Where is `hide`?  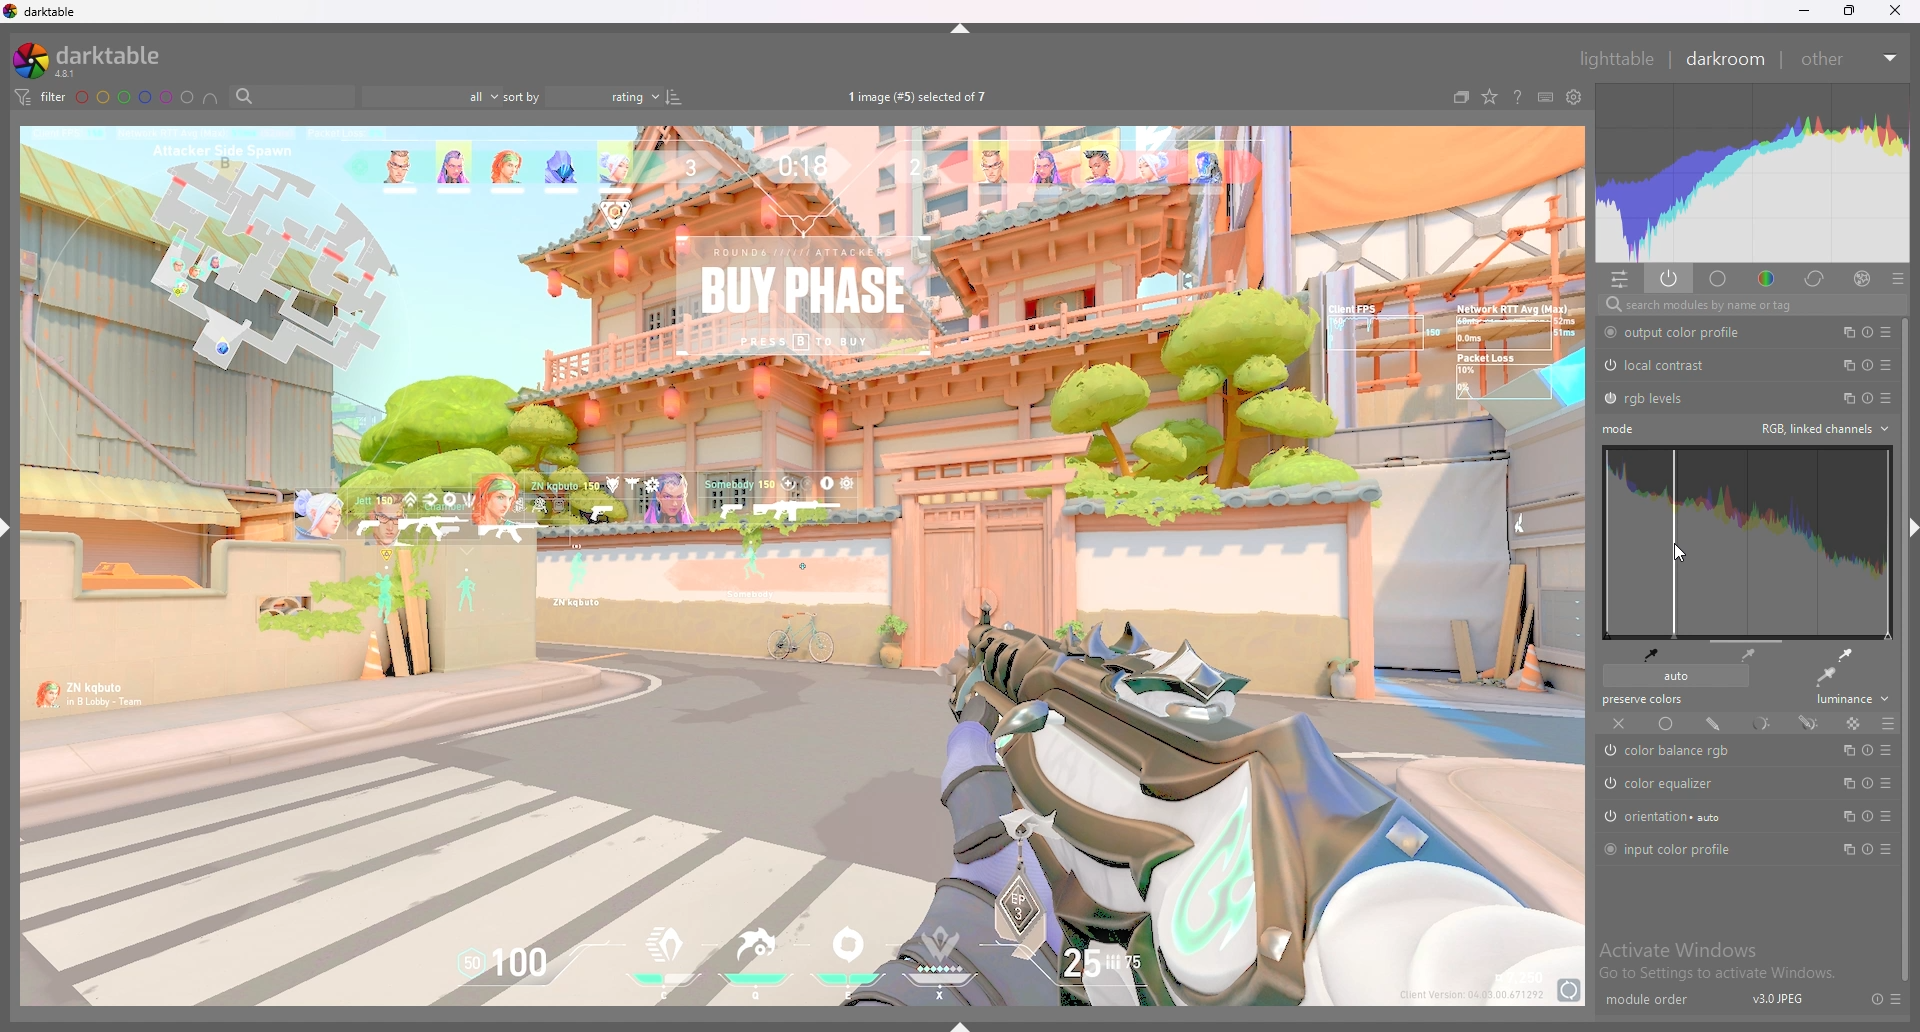
hide is located at coordinates (972, 32).